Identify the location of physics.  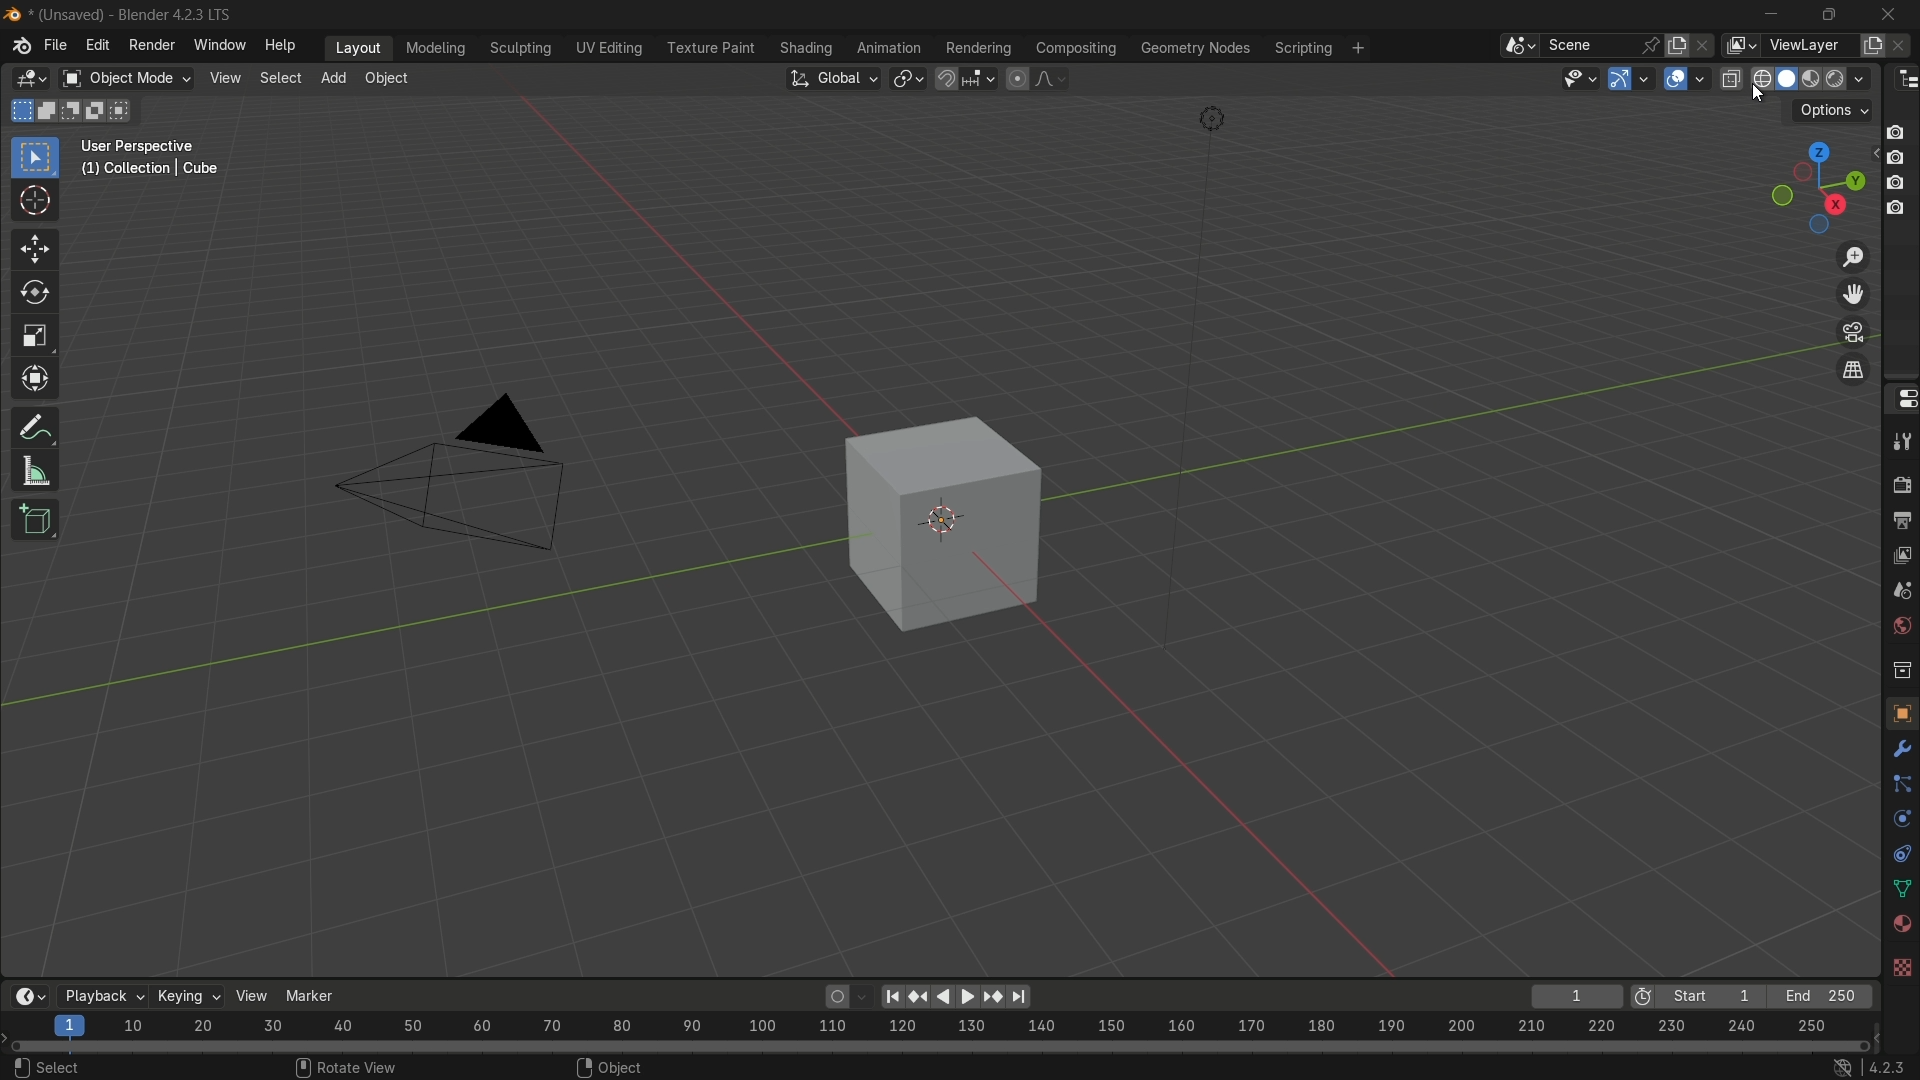
(1902, 816).